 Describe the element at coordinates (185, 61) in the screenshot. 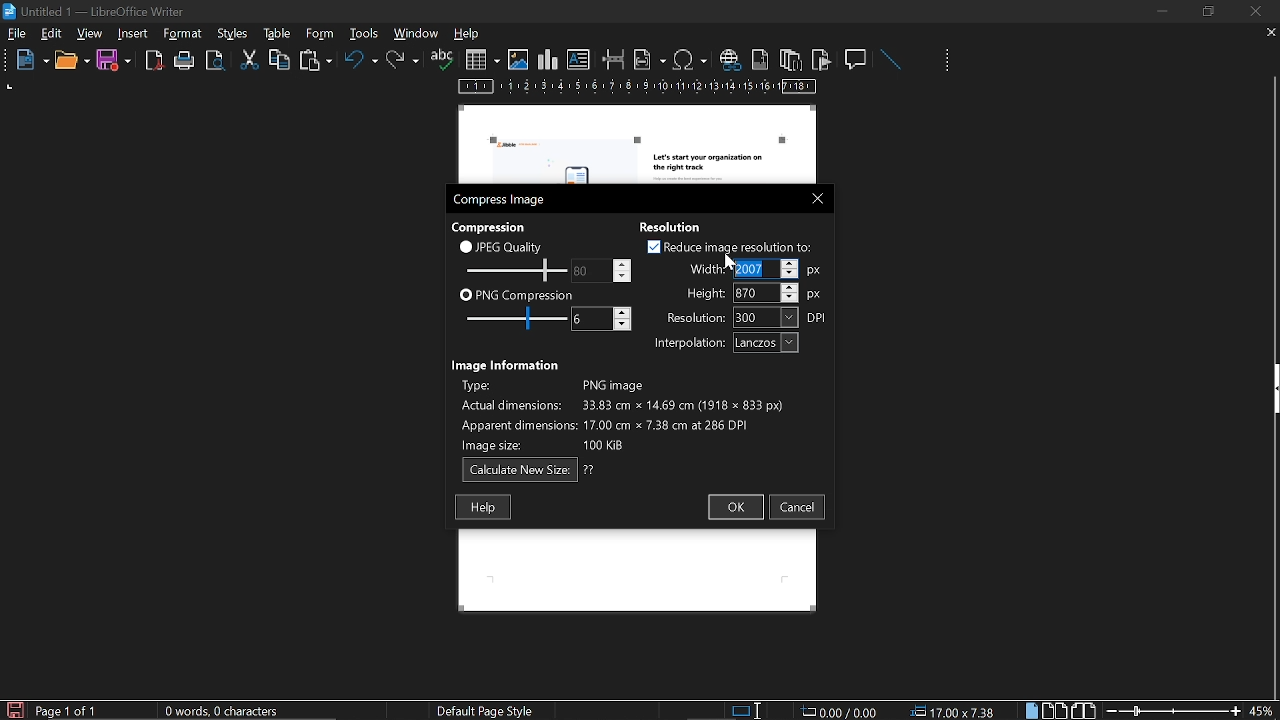

I see `print` at that location.